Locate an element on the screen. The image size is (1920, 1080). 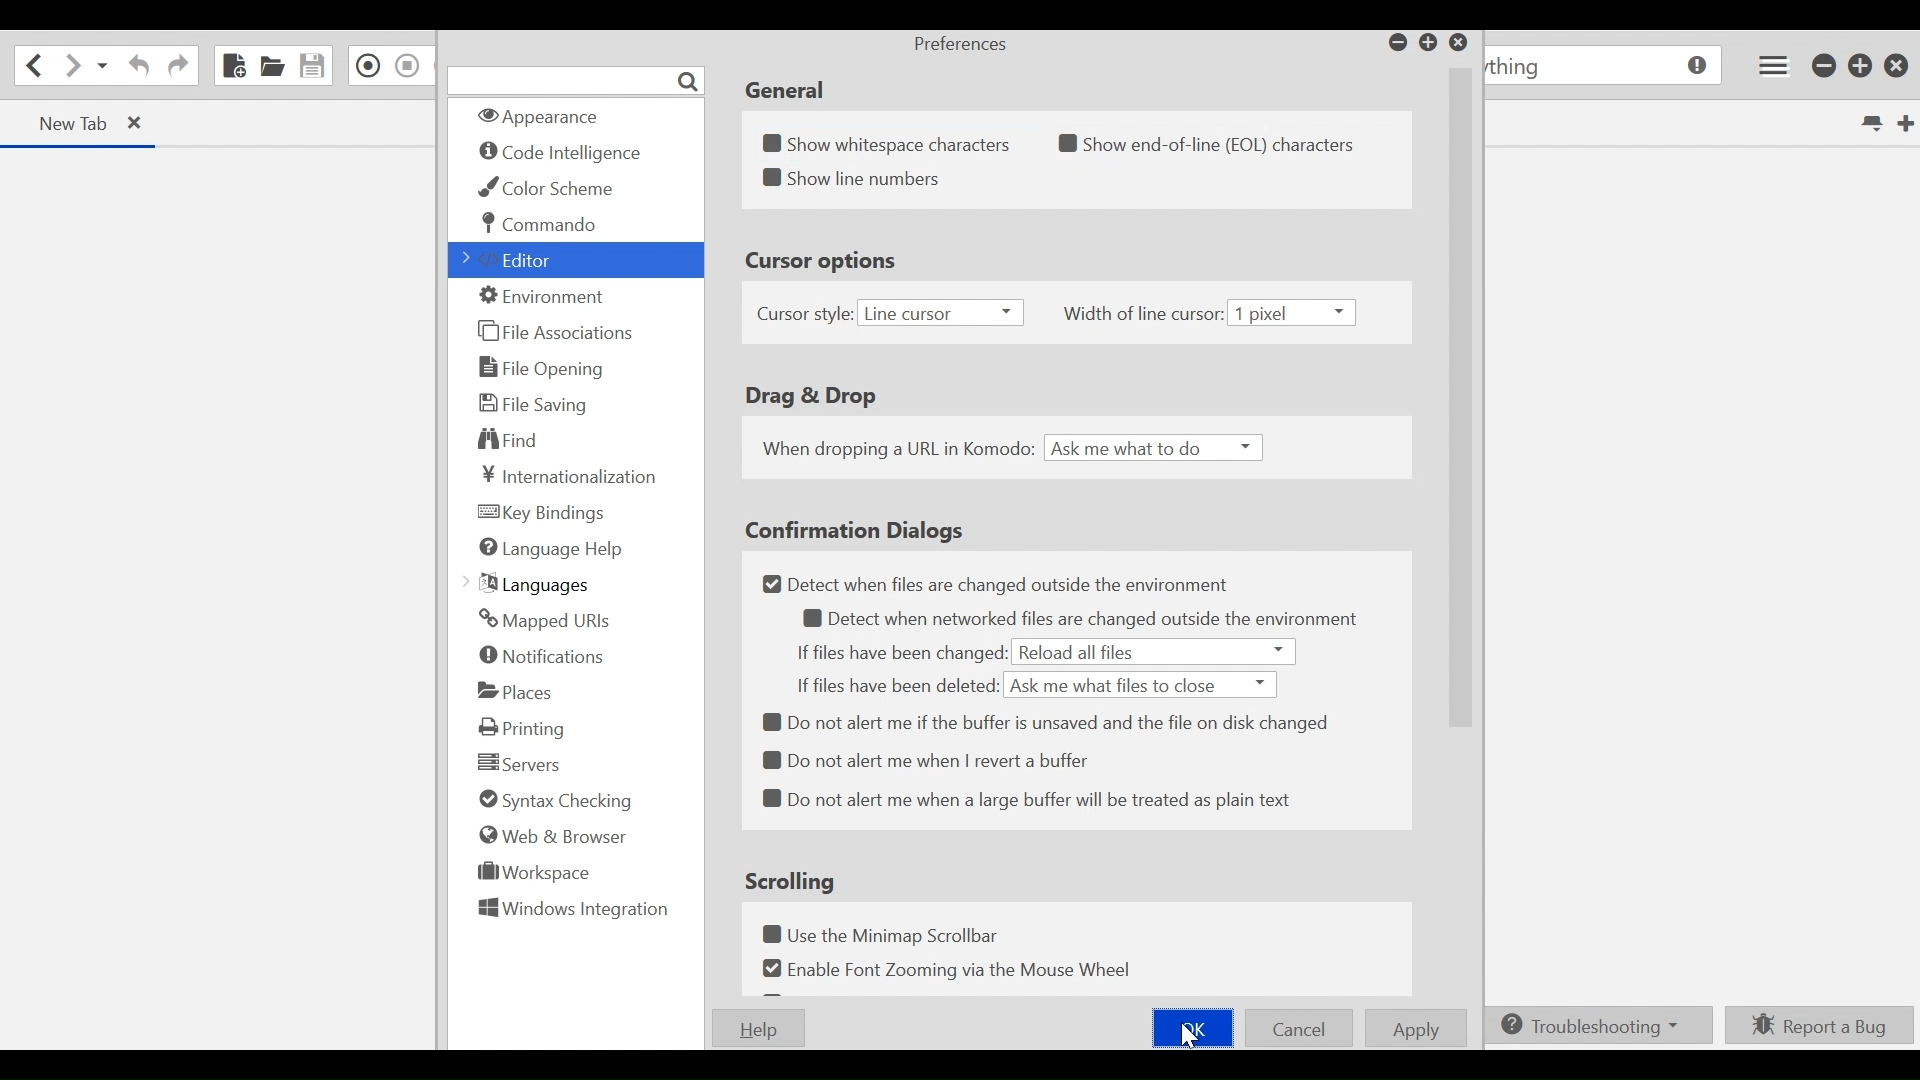
Printing is located at coordinates (524, 728).